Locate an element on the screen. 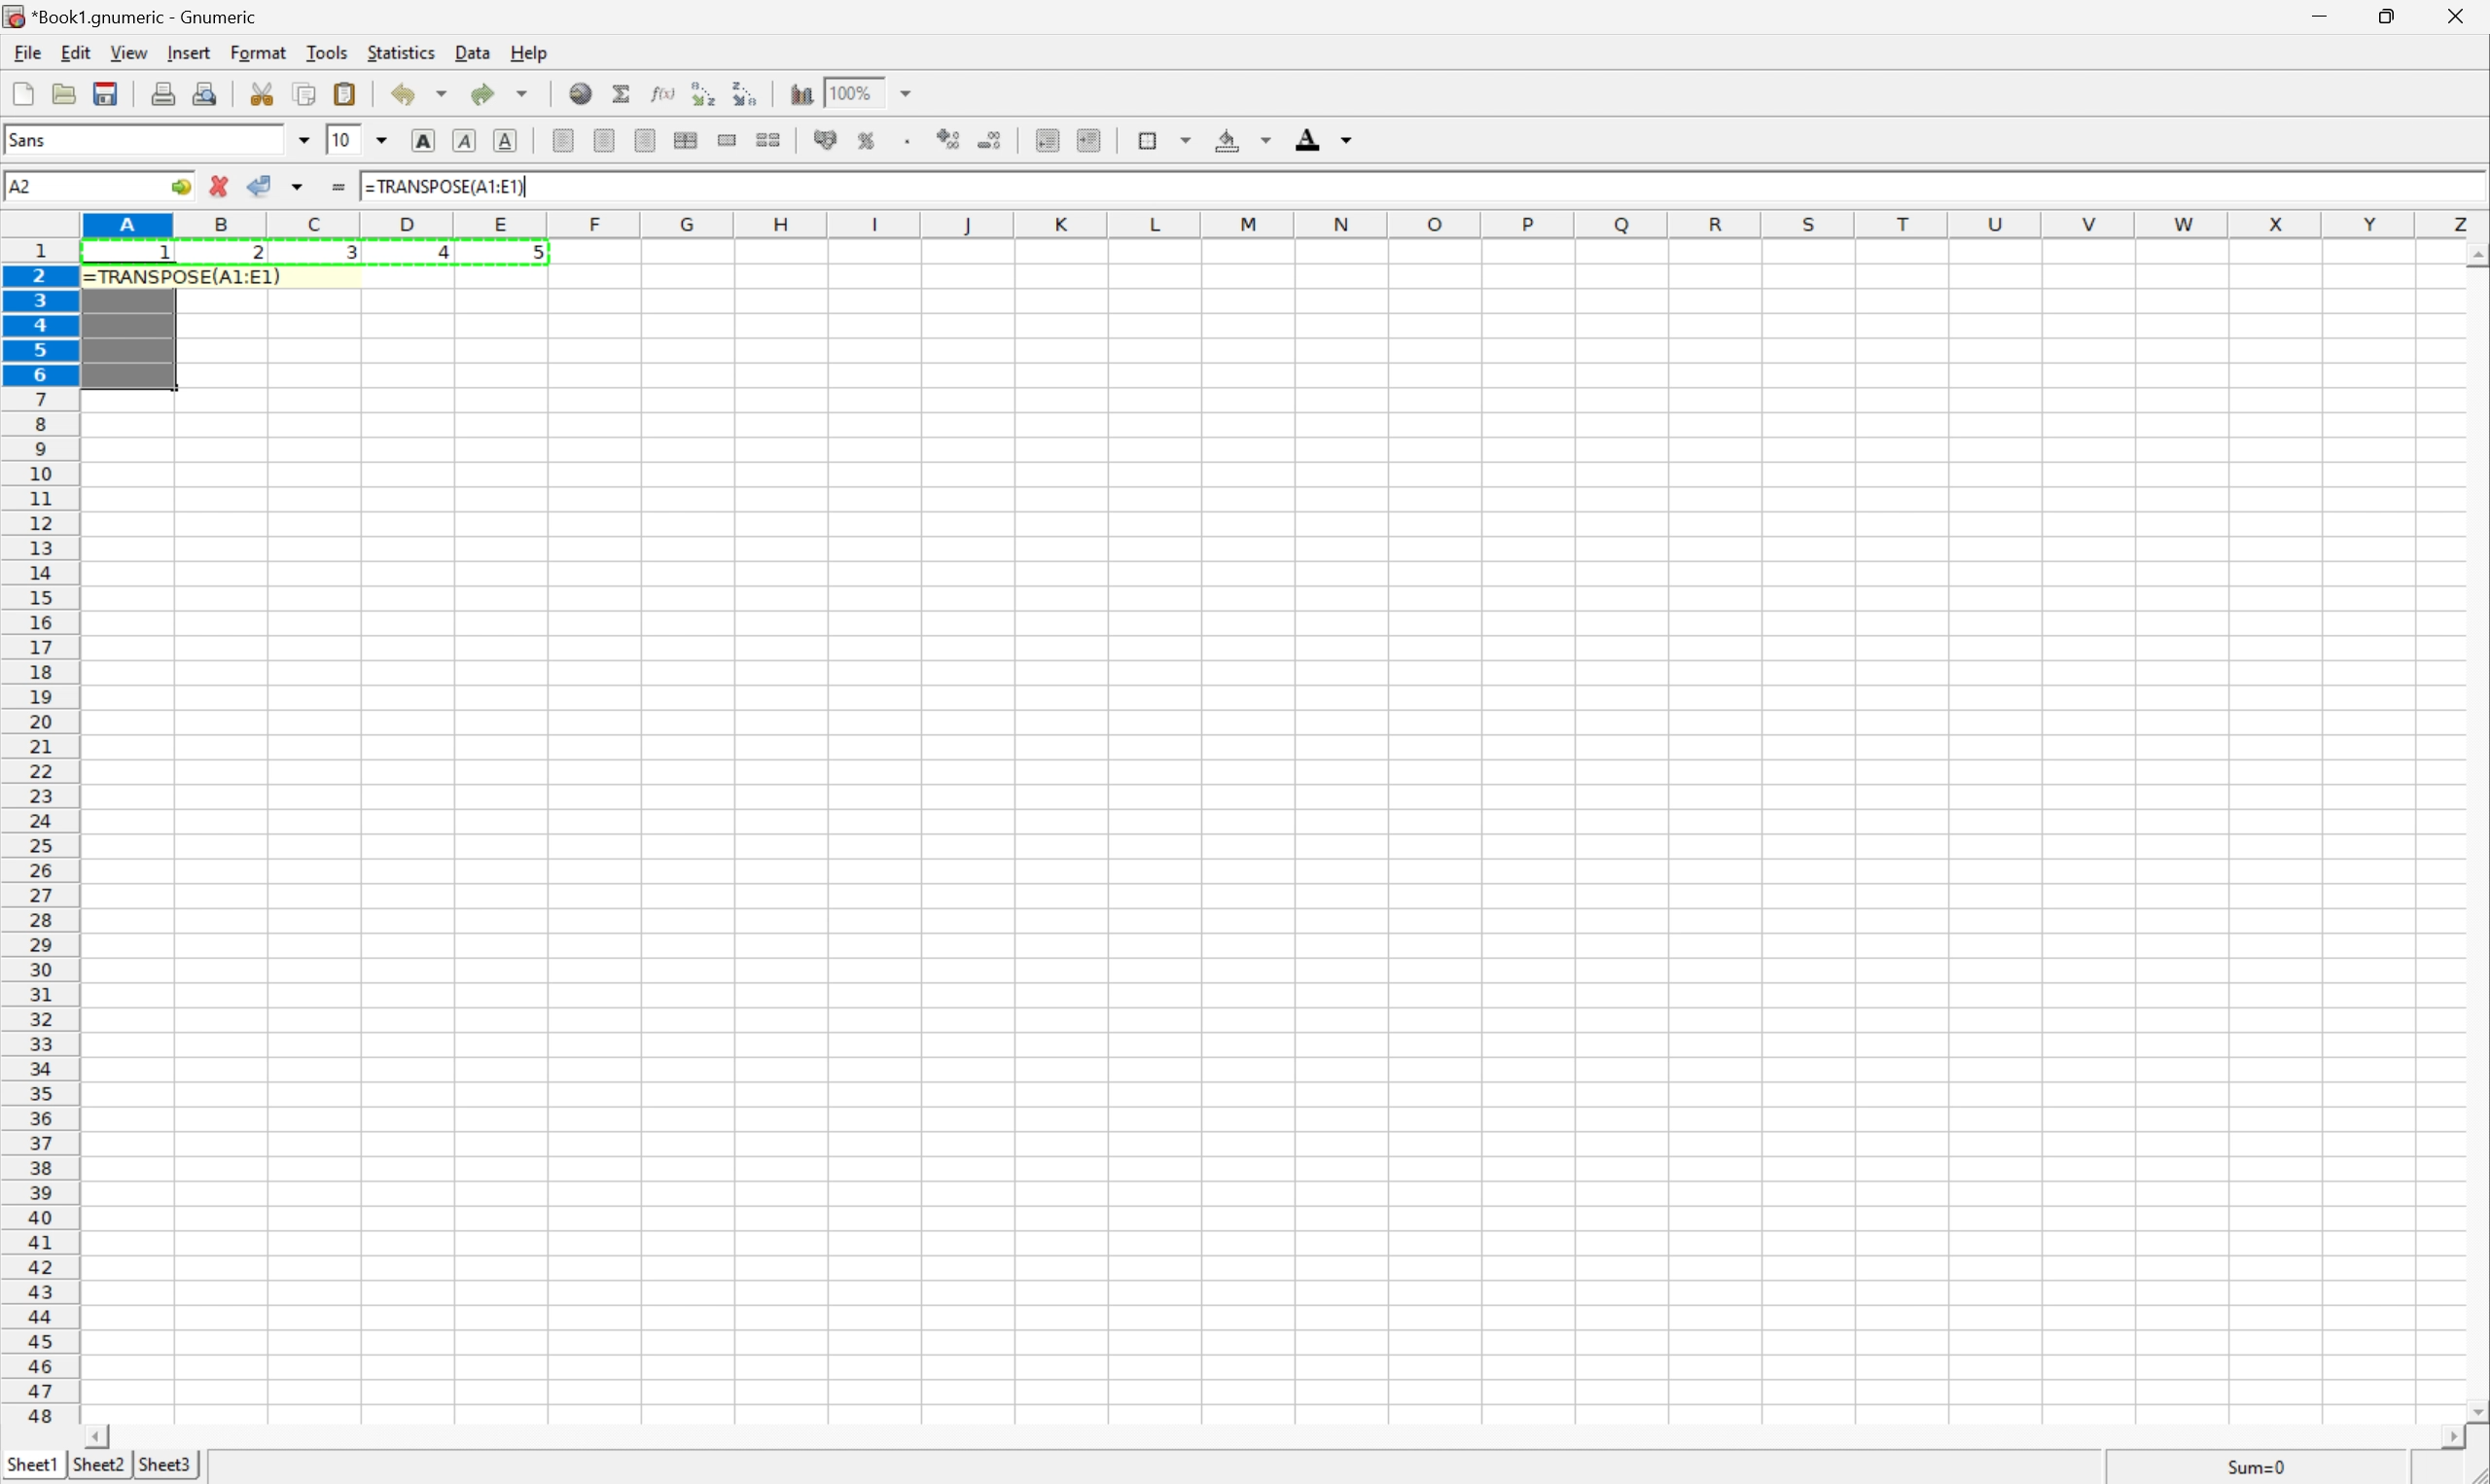  italic is located at coordinates (466, 140).